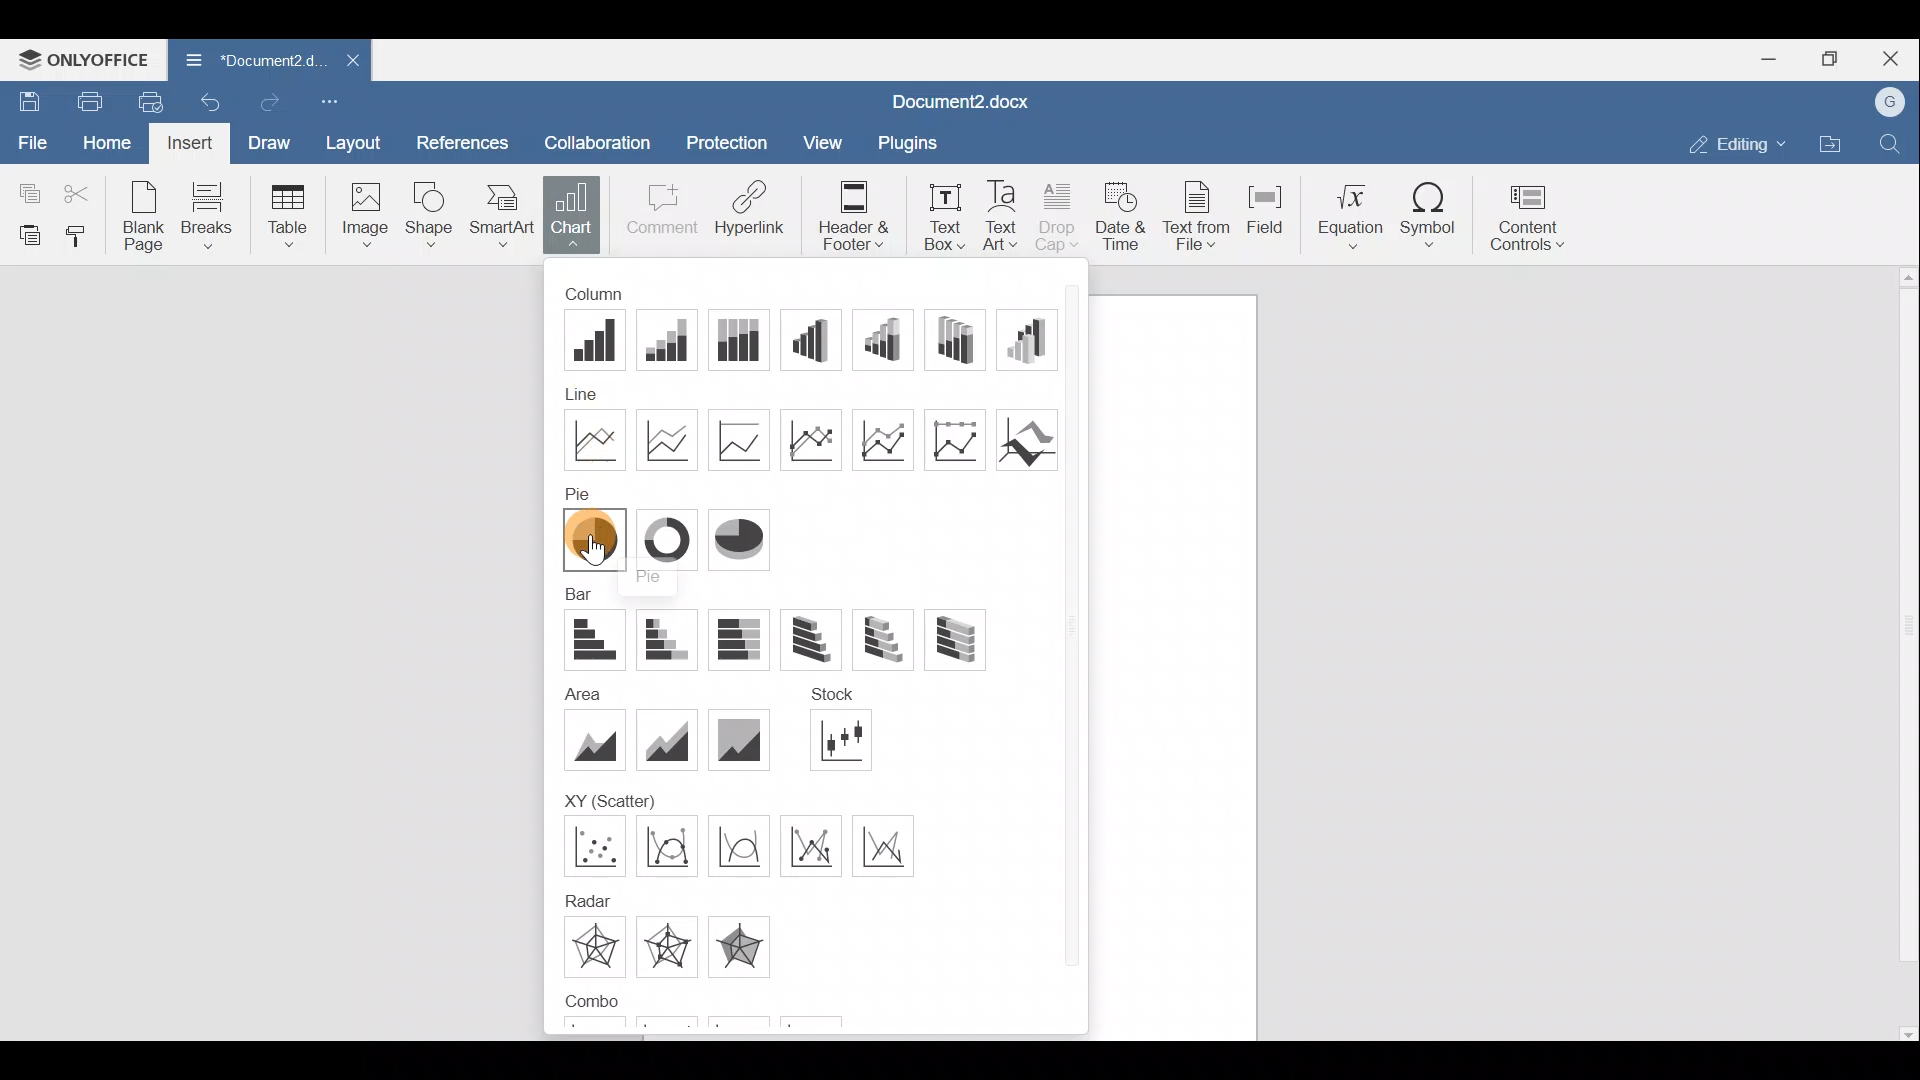  Describe the element at coordinates (664, 741) in the screenshot. I see `Stacked area` at that location.